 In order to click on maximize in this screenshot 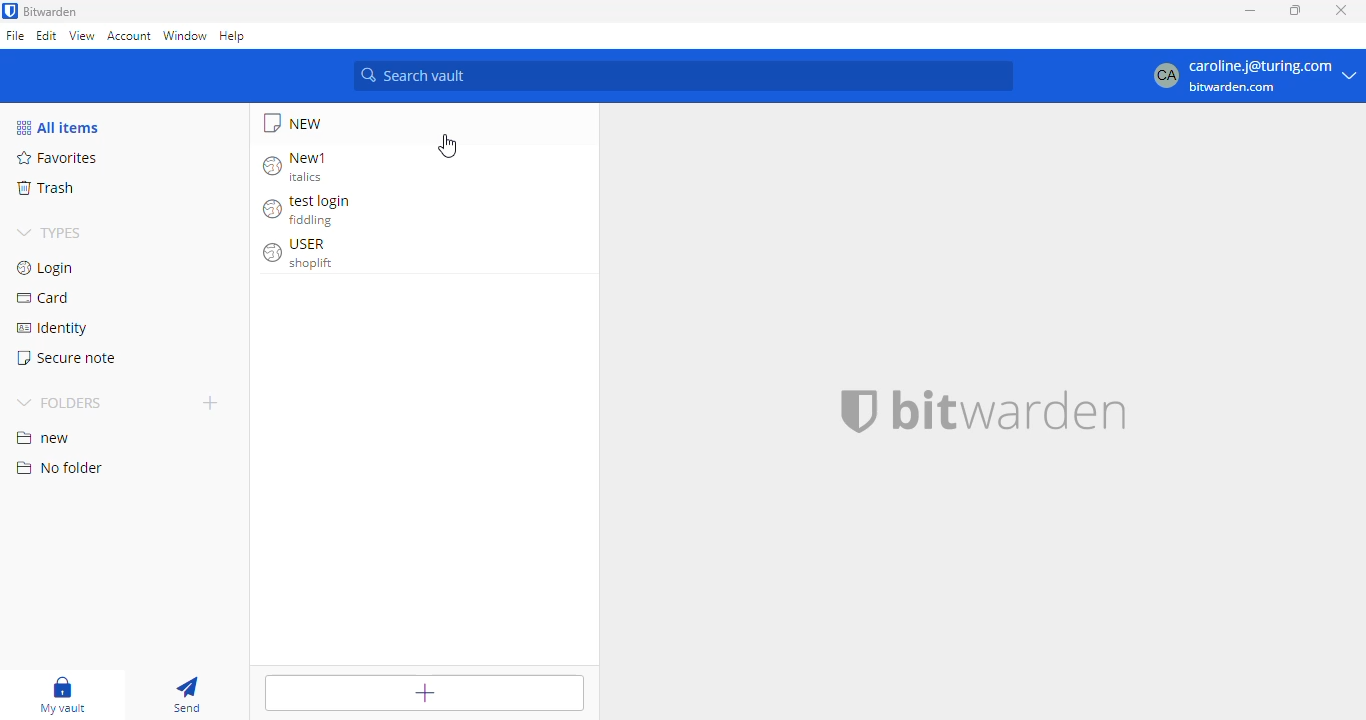, I will do `click(1295, 10)`.